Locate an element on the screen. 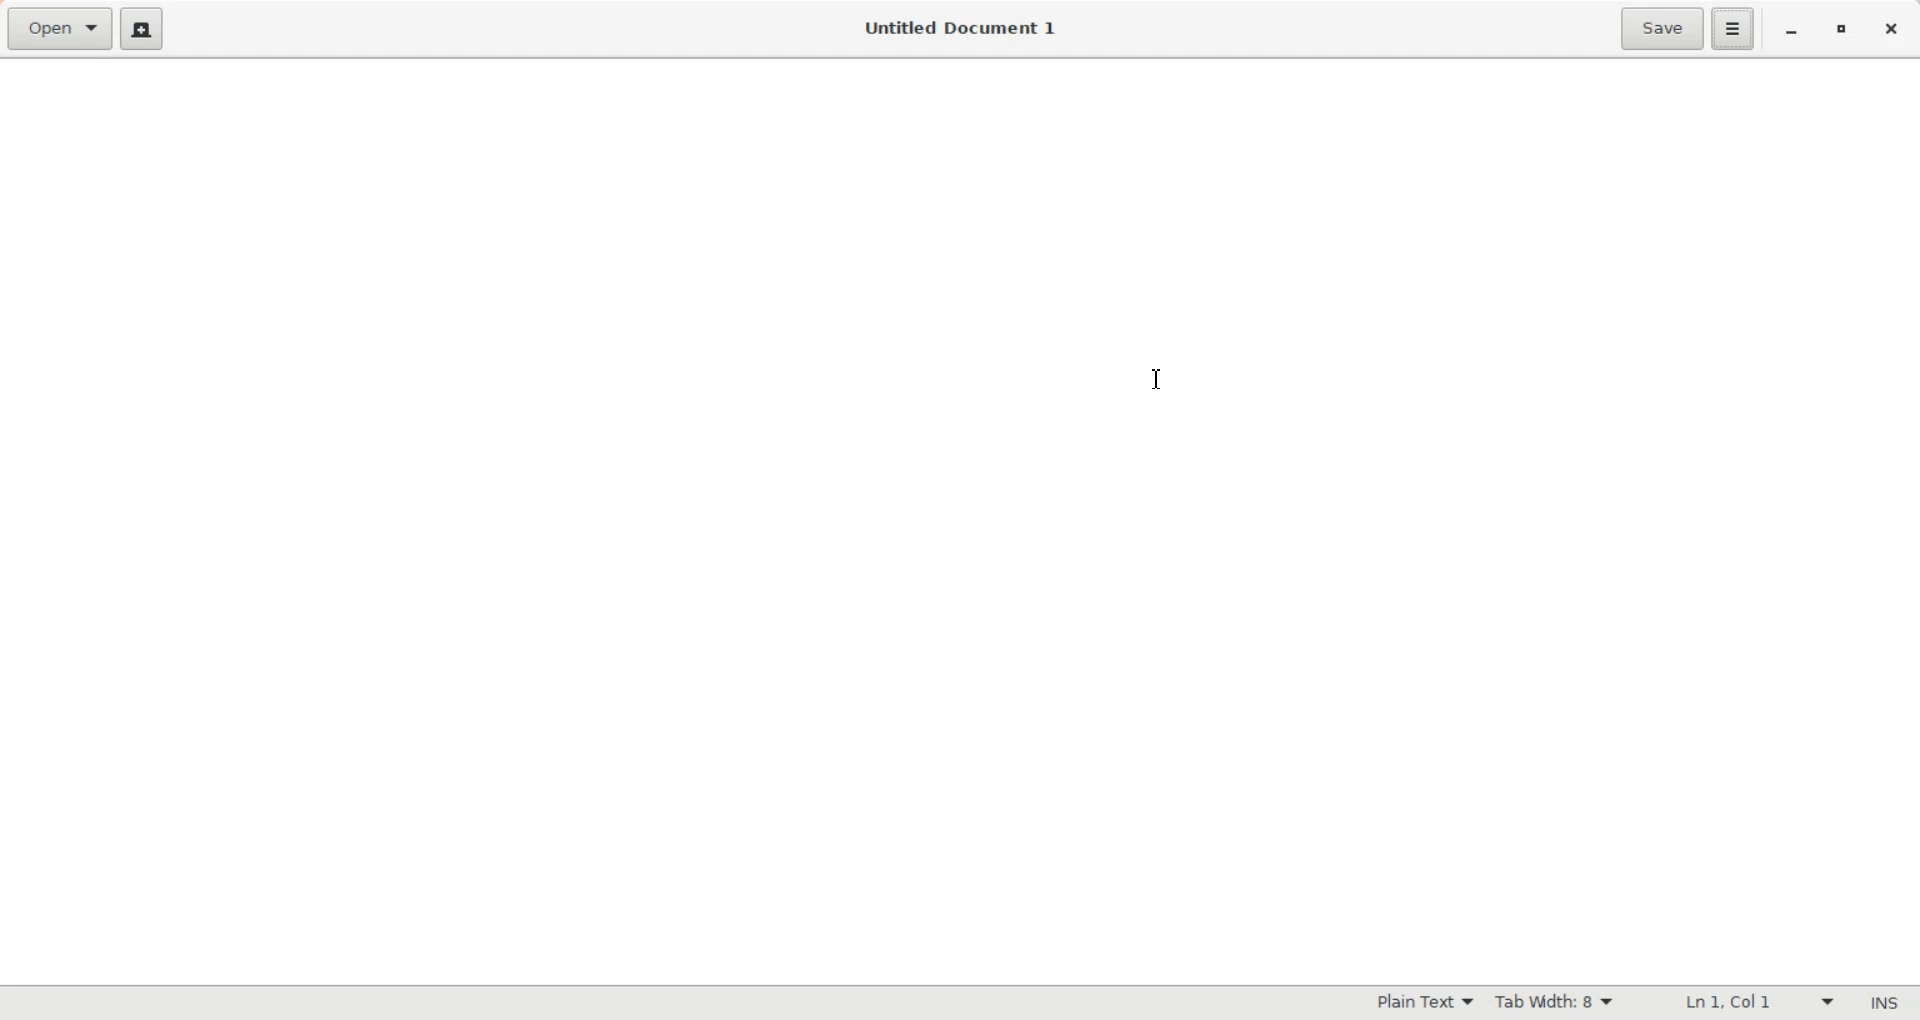 The width and height of the screenshot is (1920, 1020). Minimize is located at coordinates (1792, 32).